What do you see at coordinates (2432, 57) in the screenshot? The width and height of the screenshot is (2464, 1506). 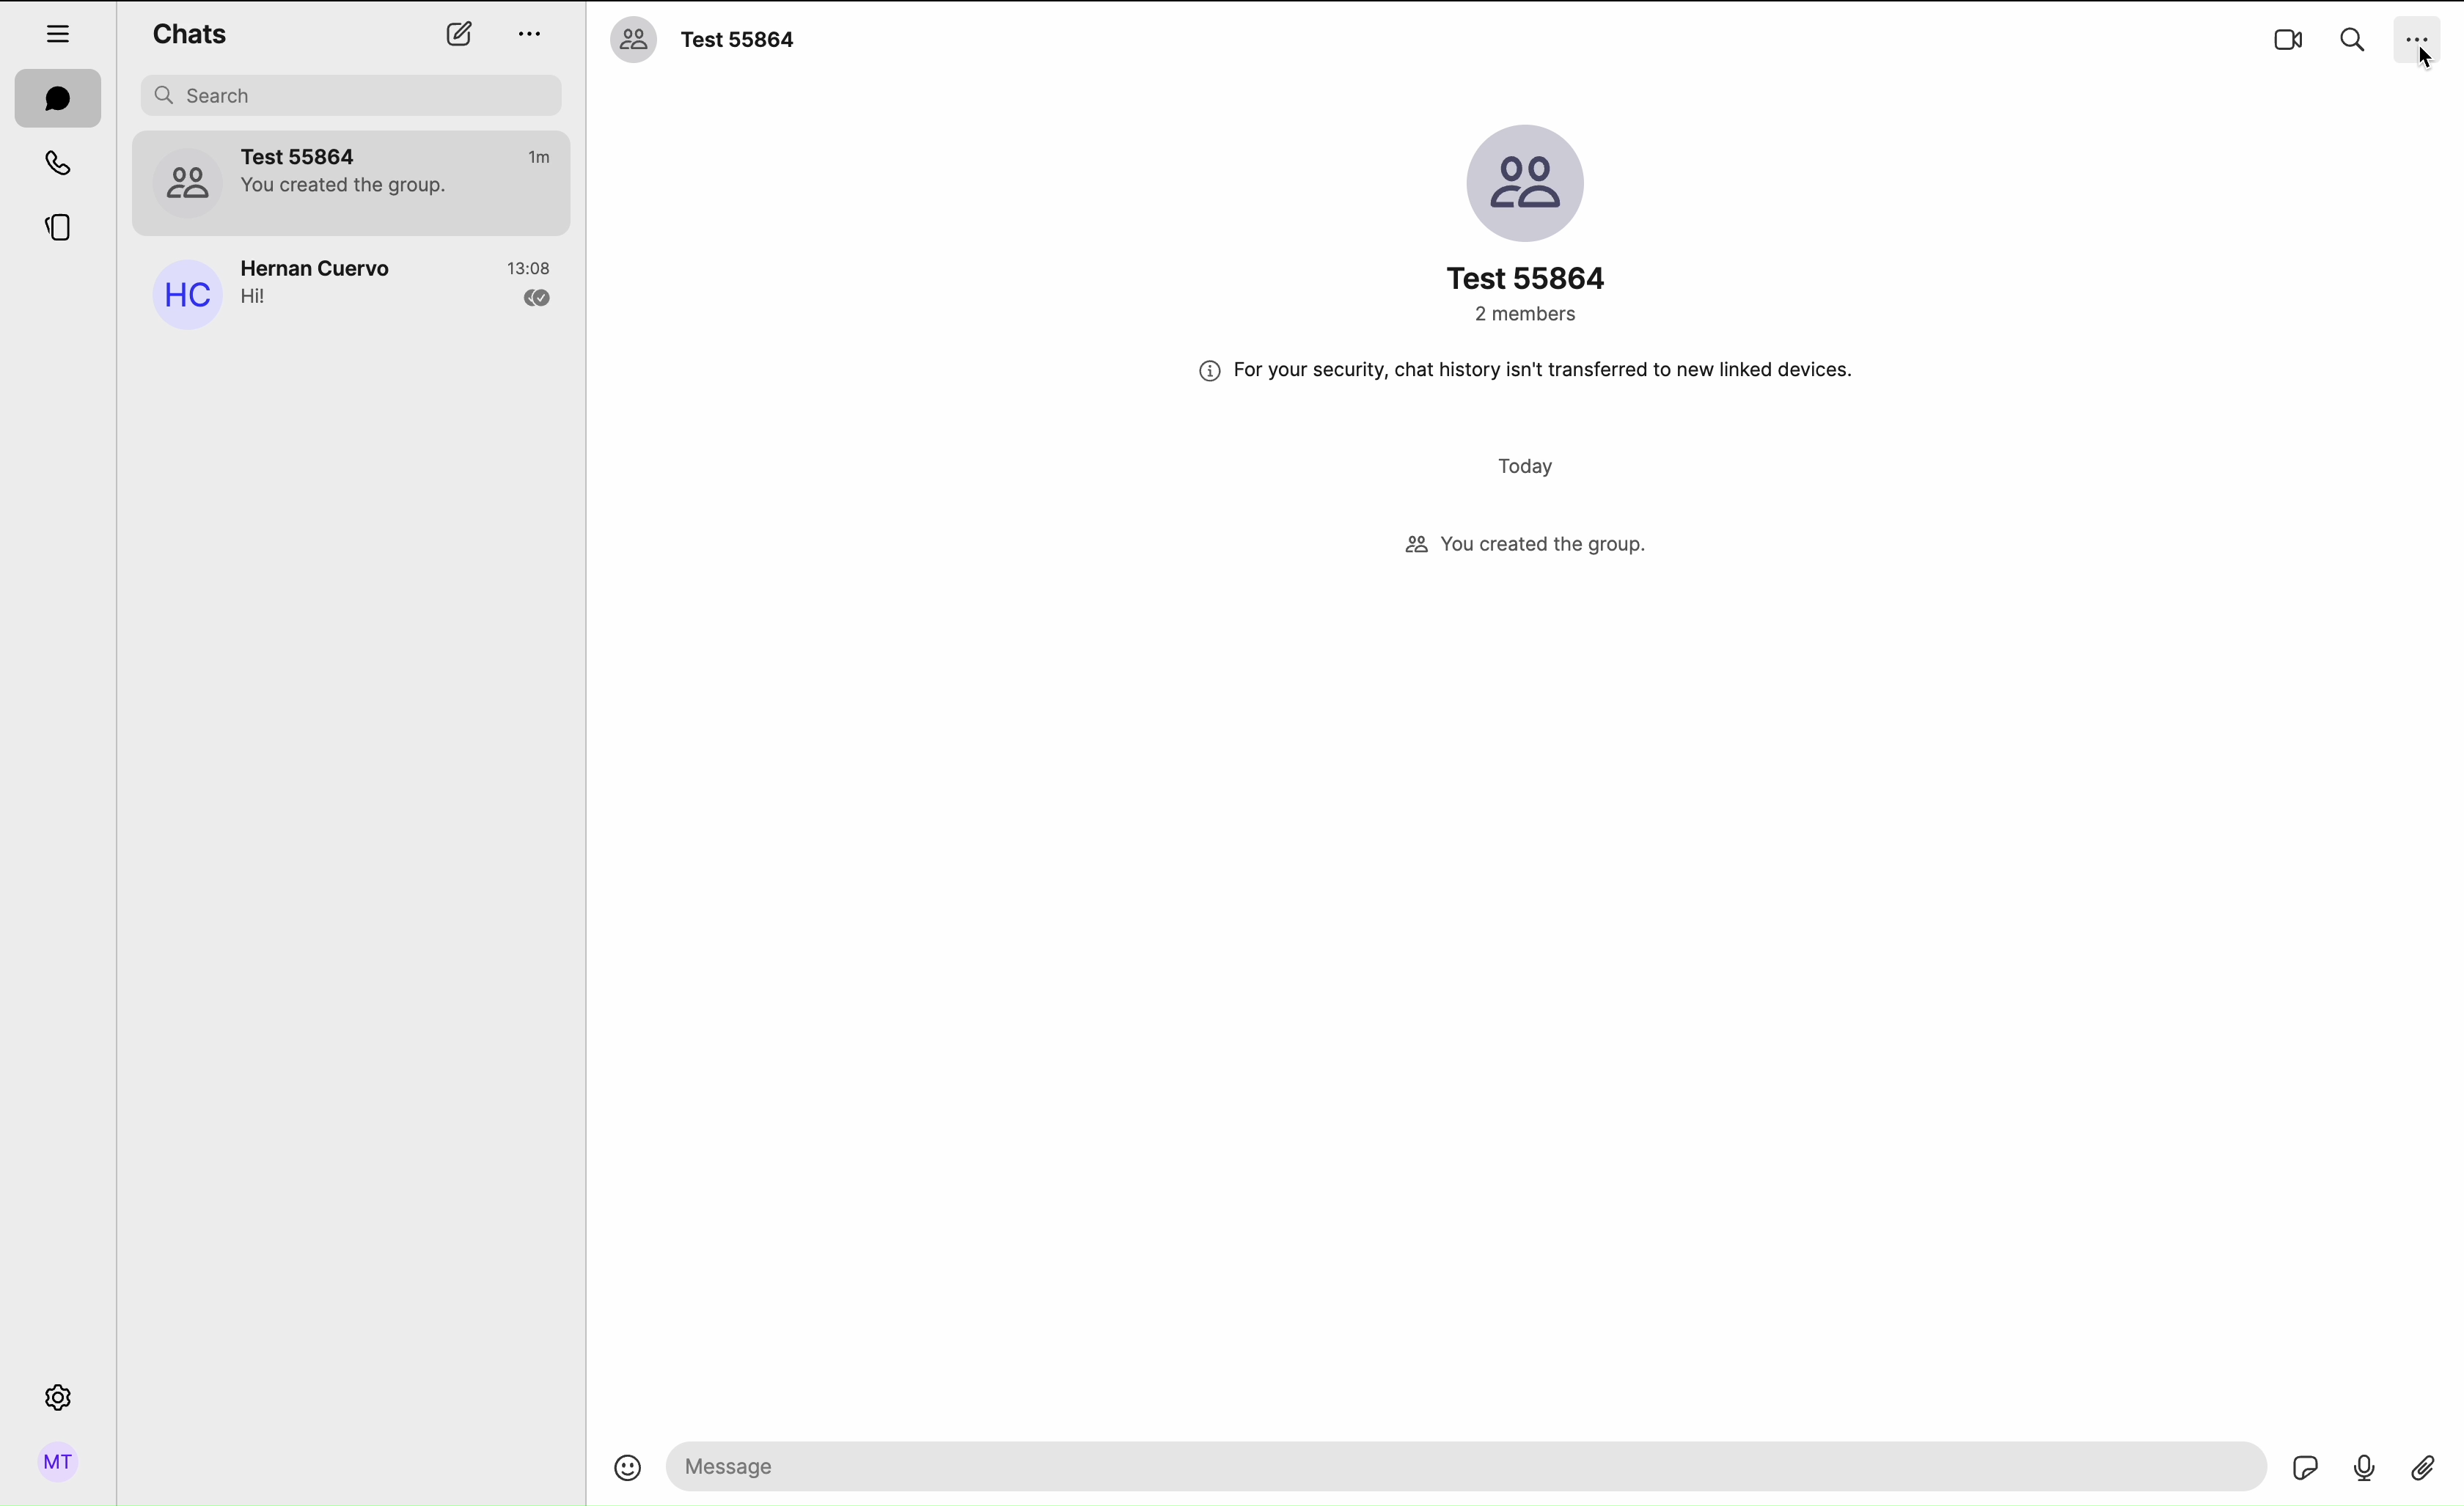 I see `cursor` at bounding box center [2432, 57].